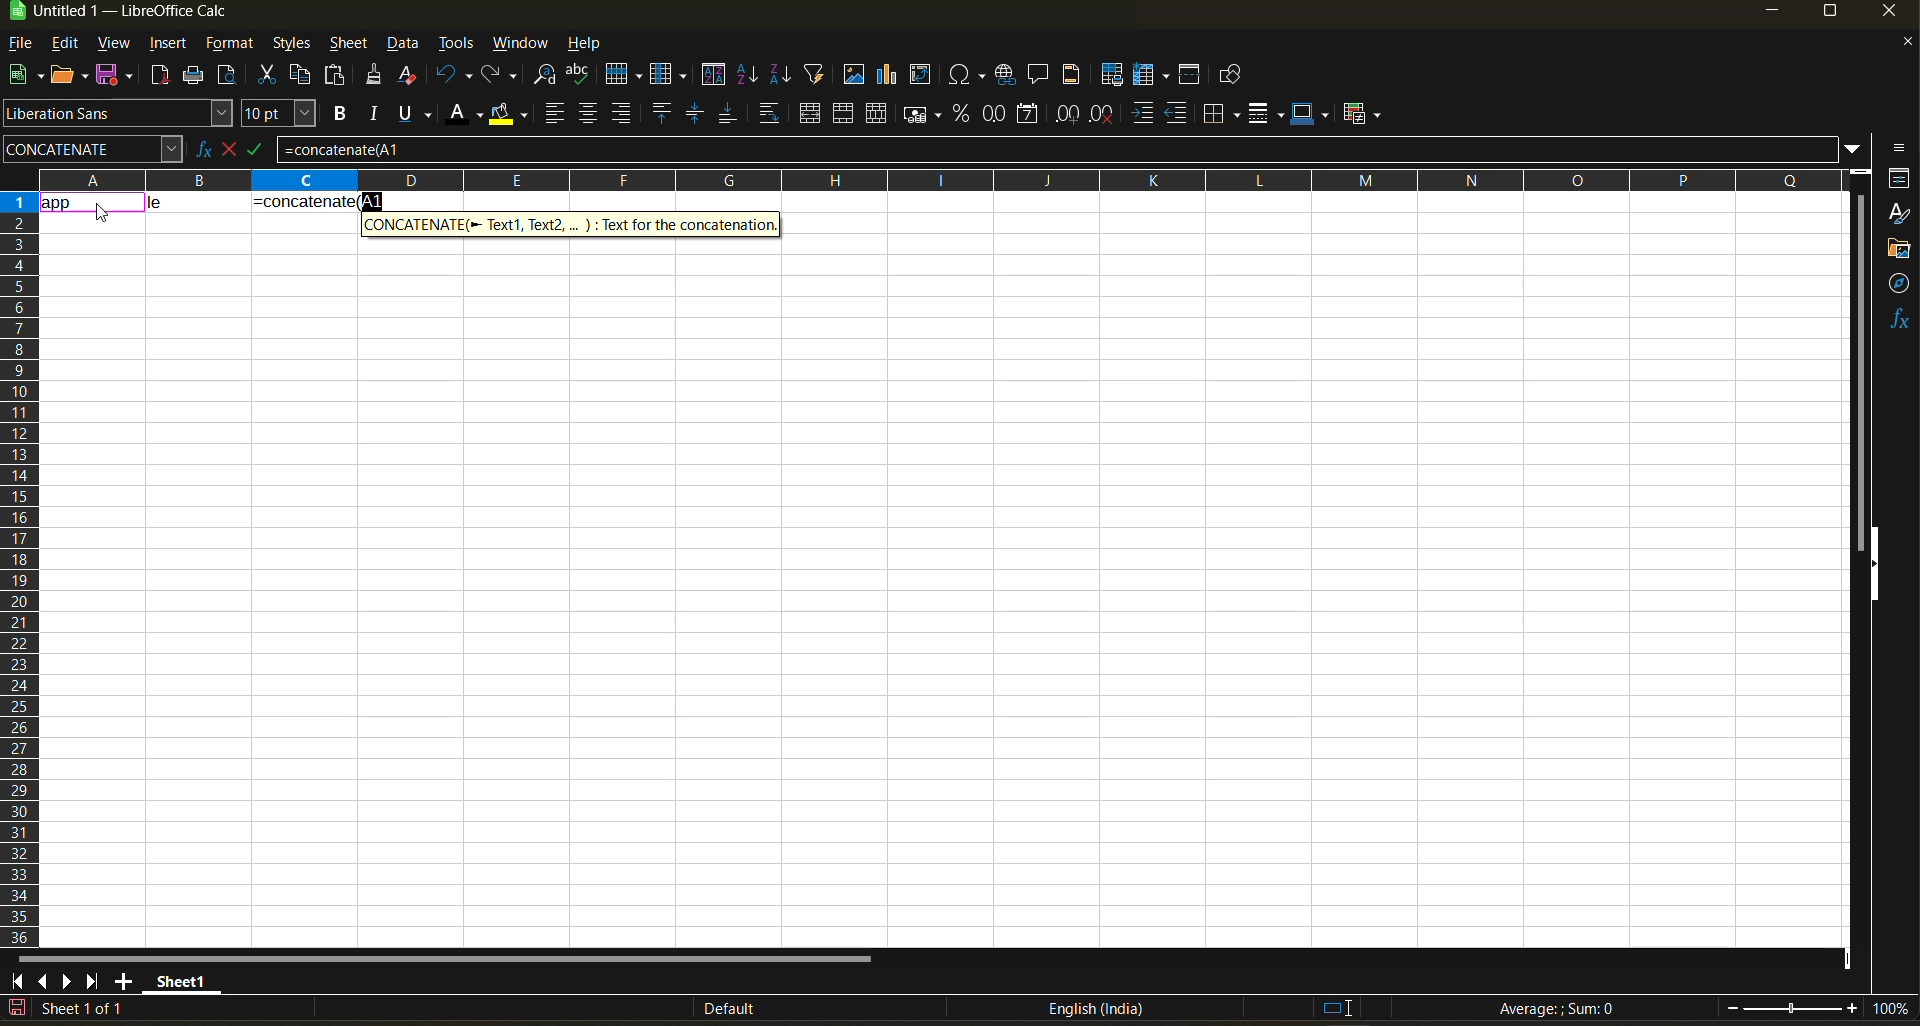  Describe the element at coordinates (1103, 114) in the screenshot. I see `delete decimal place` at that location.